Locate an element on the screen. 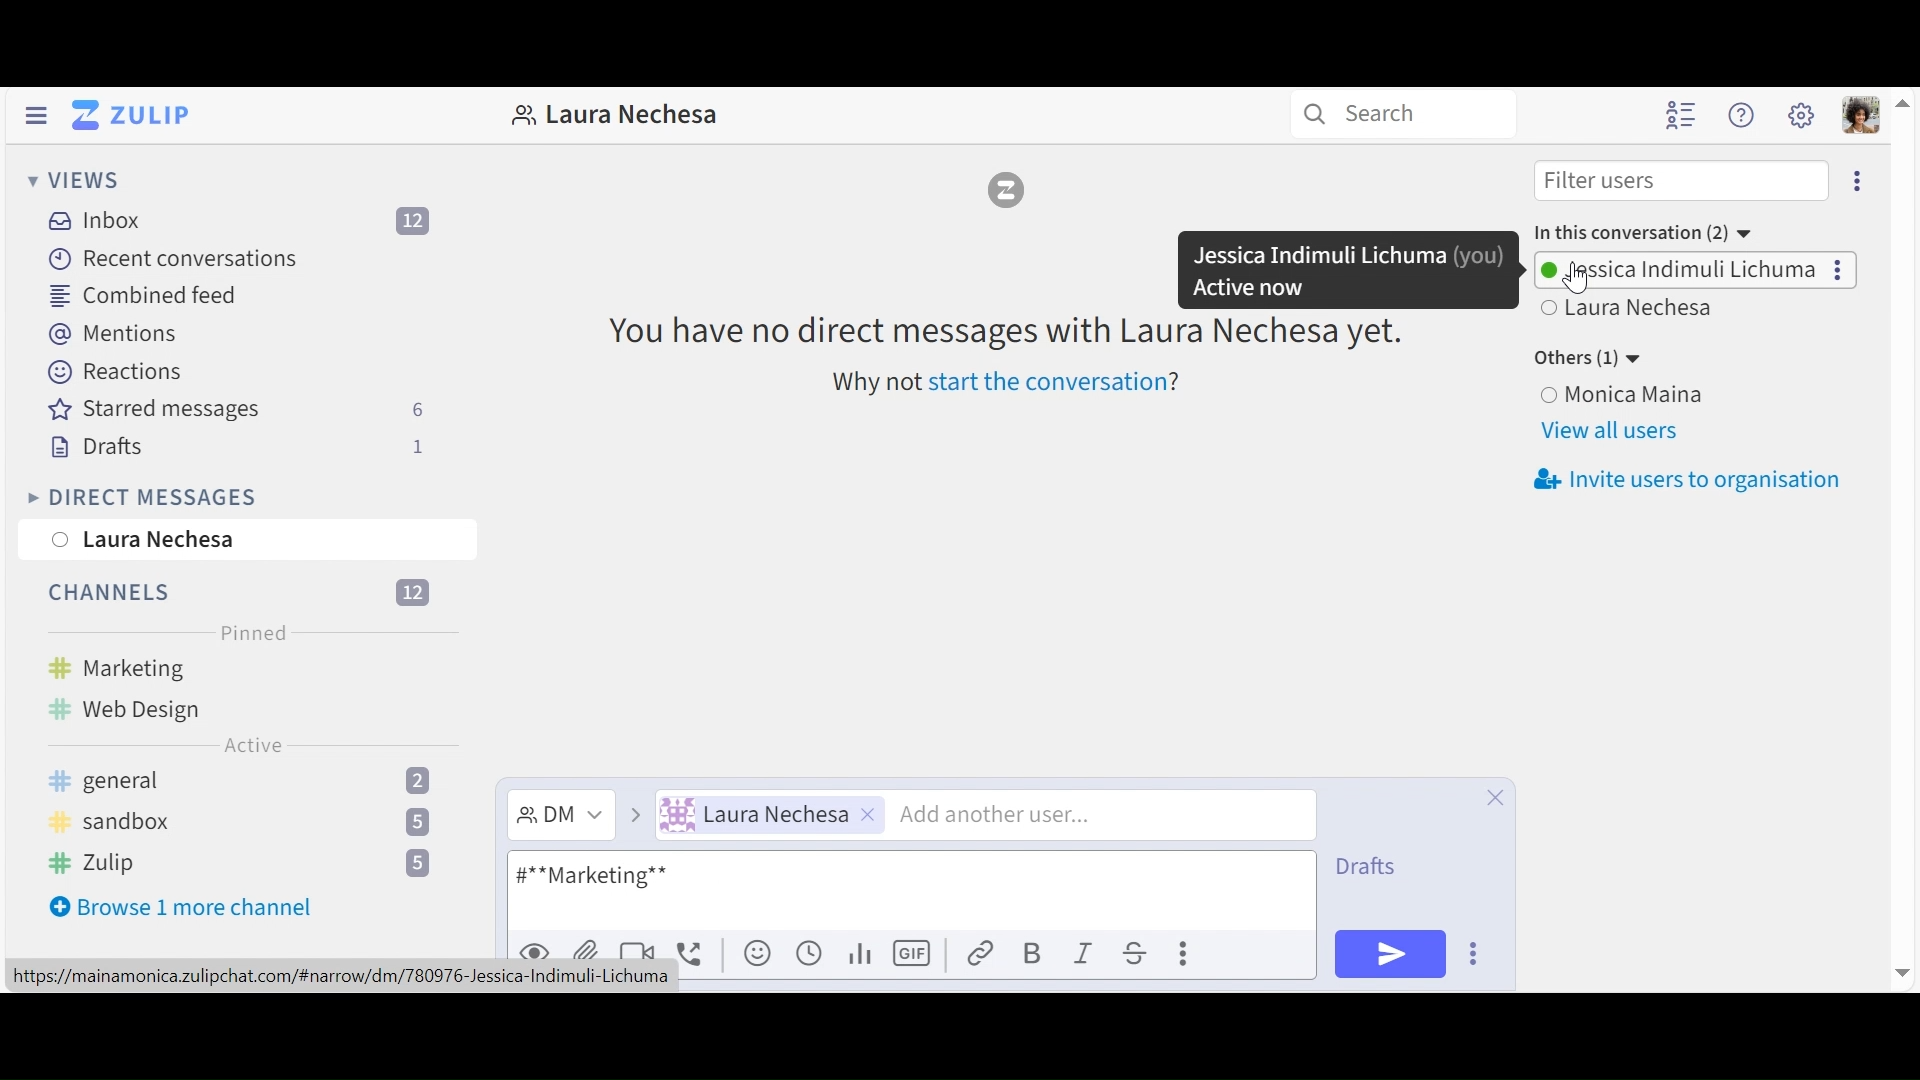  Zulip is located at coordinates (240, 863).